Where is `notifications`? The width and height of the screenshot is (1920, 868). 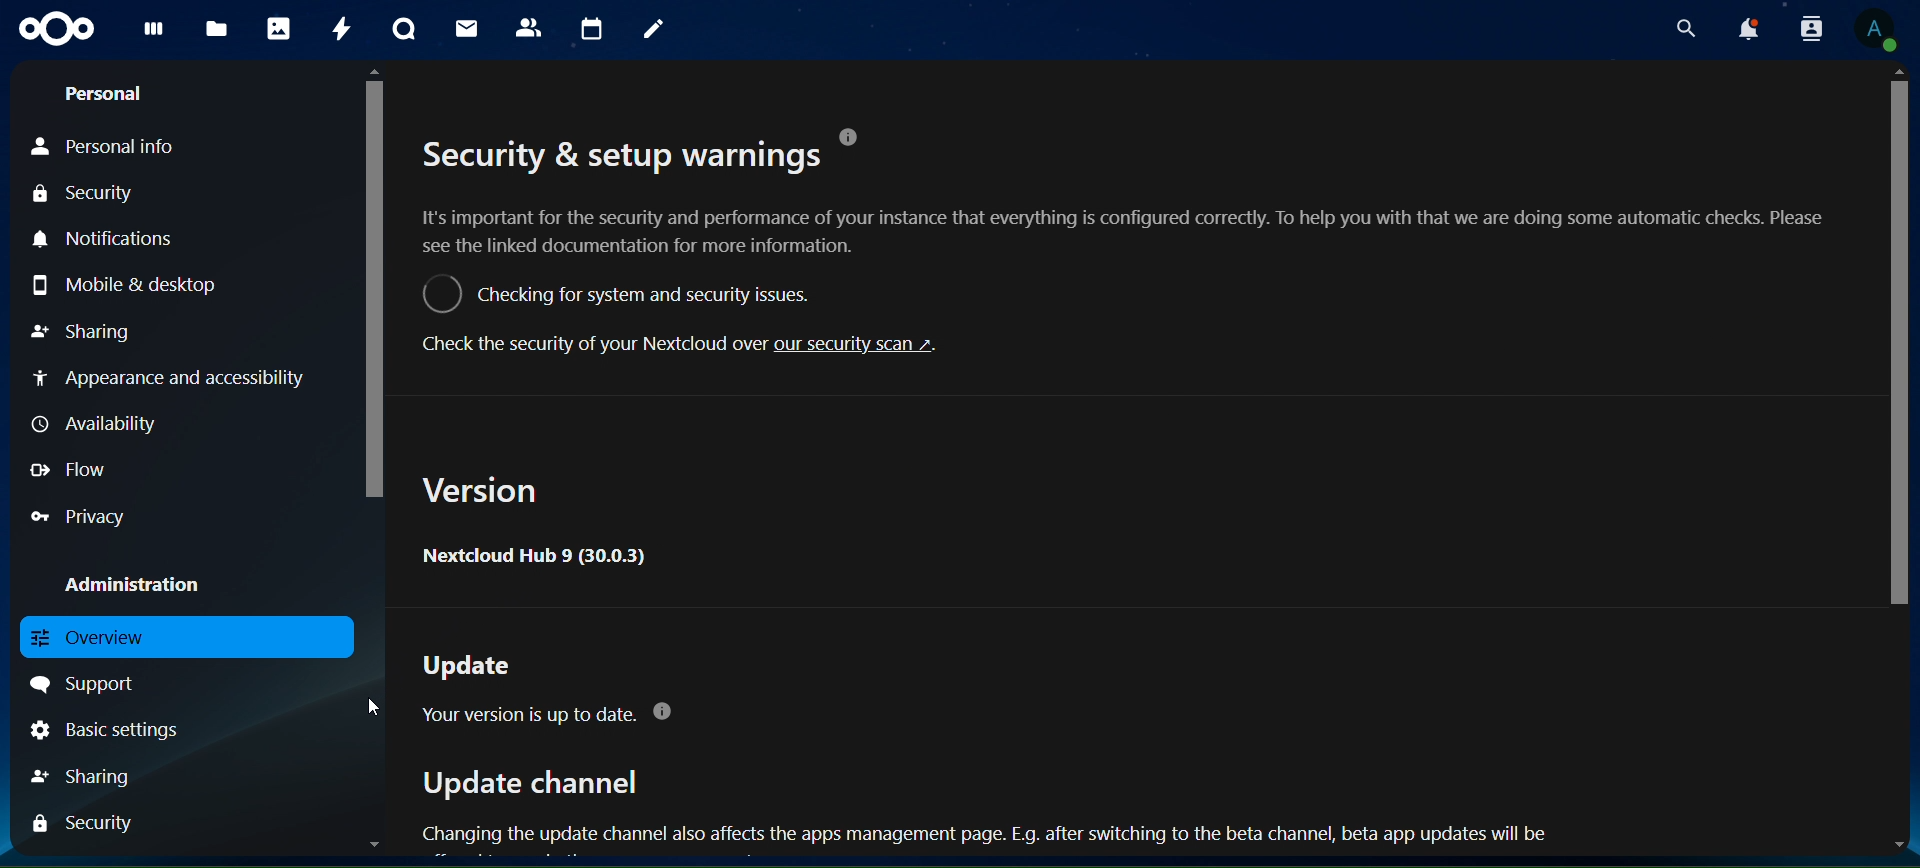
notifications is located at coordinates (103, 239).